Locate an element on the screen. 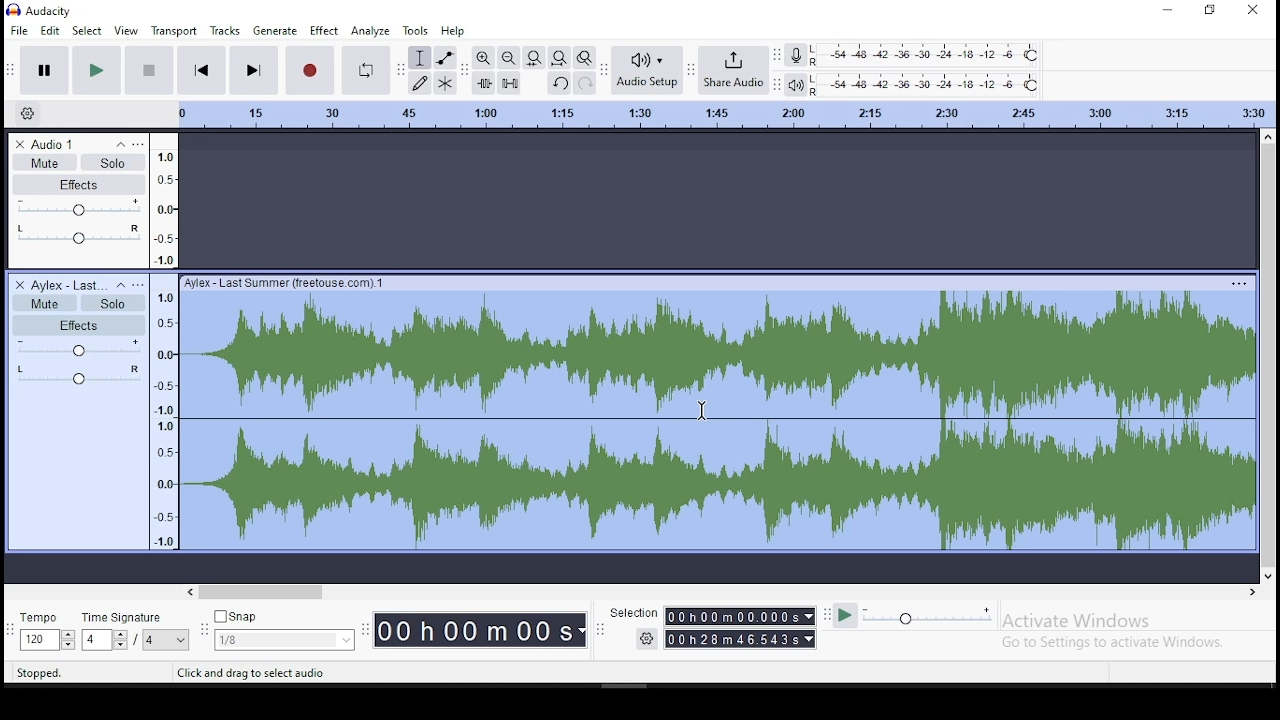 Image resolution: width=1280 pixels, height=720 pixels. open menu is located at coordinates (142, 284).